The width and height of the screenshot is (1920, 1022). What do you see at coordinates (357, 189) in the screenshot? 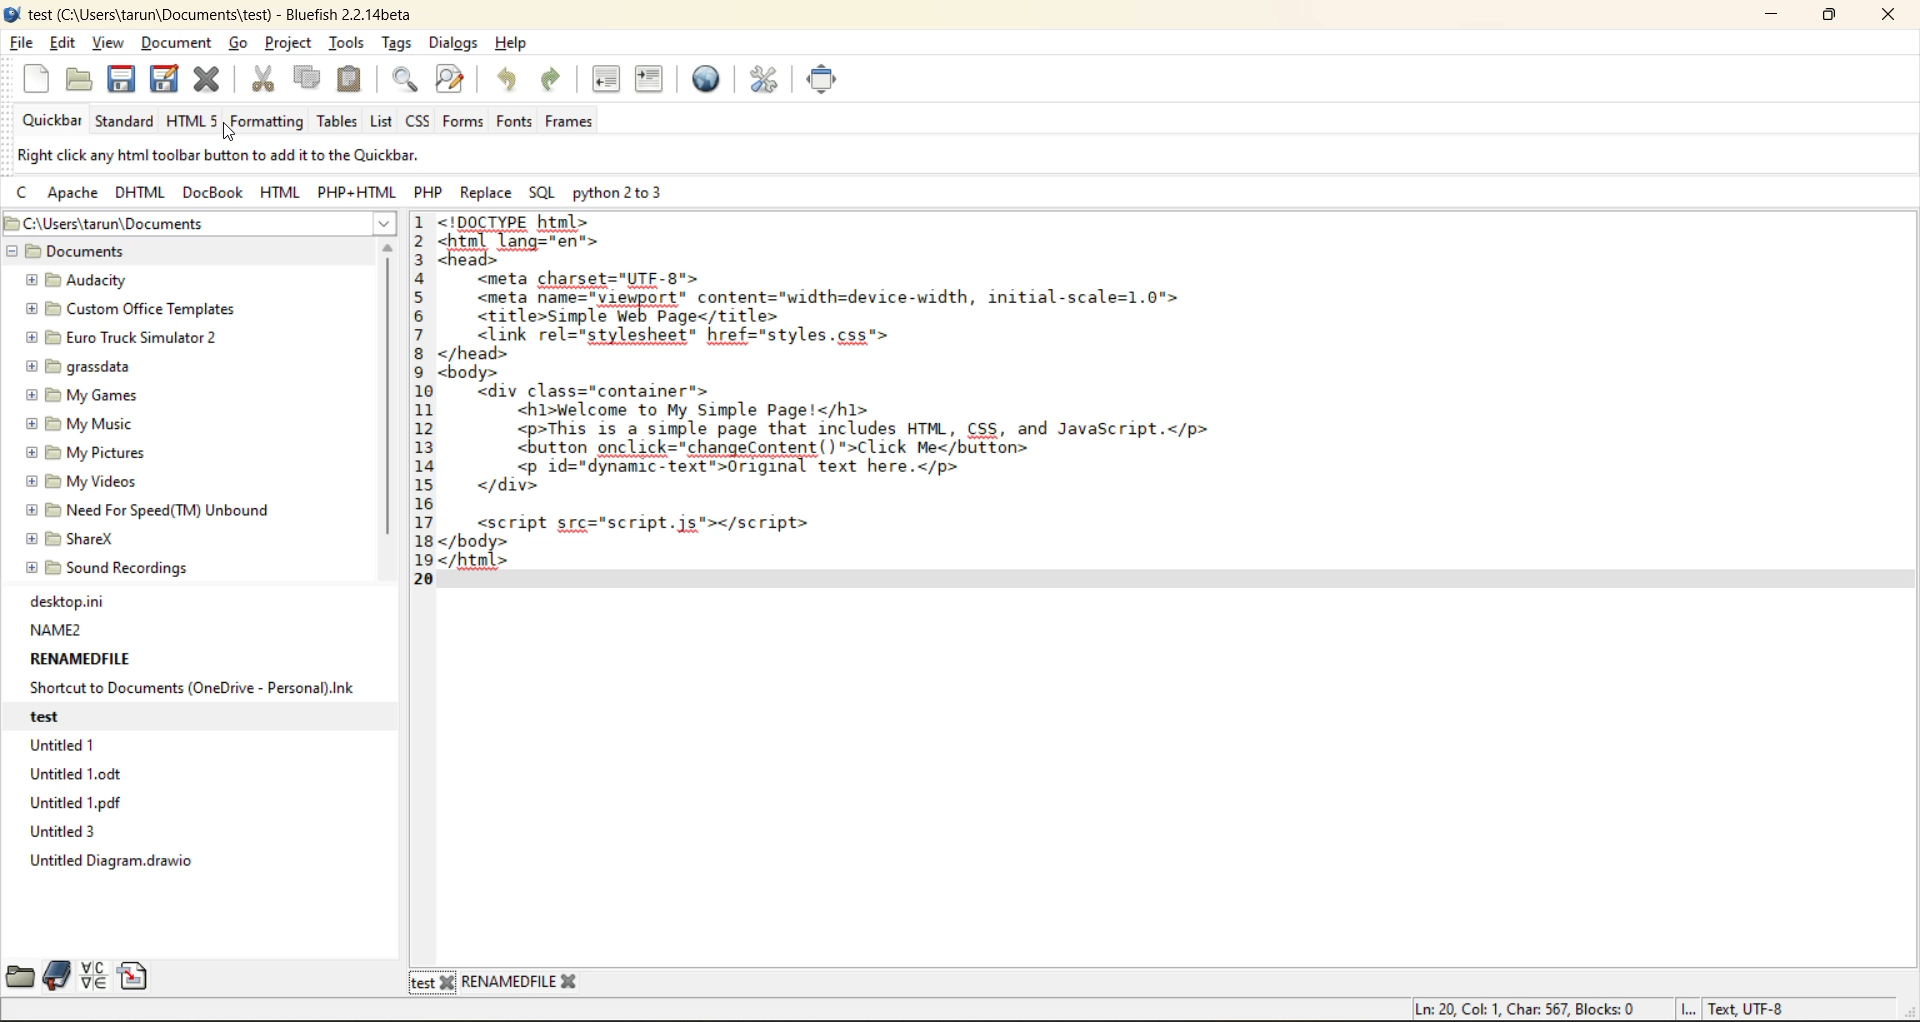
I see `php html` at bounding box center [357, 189].